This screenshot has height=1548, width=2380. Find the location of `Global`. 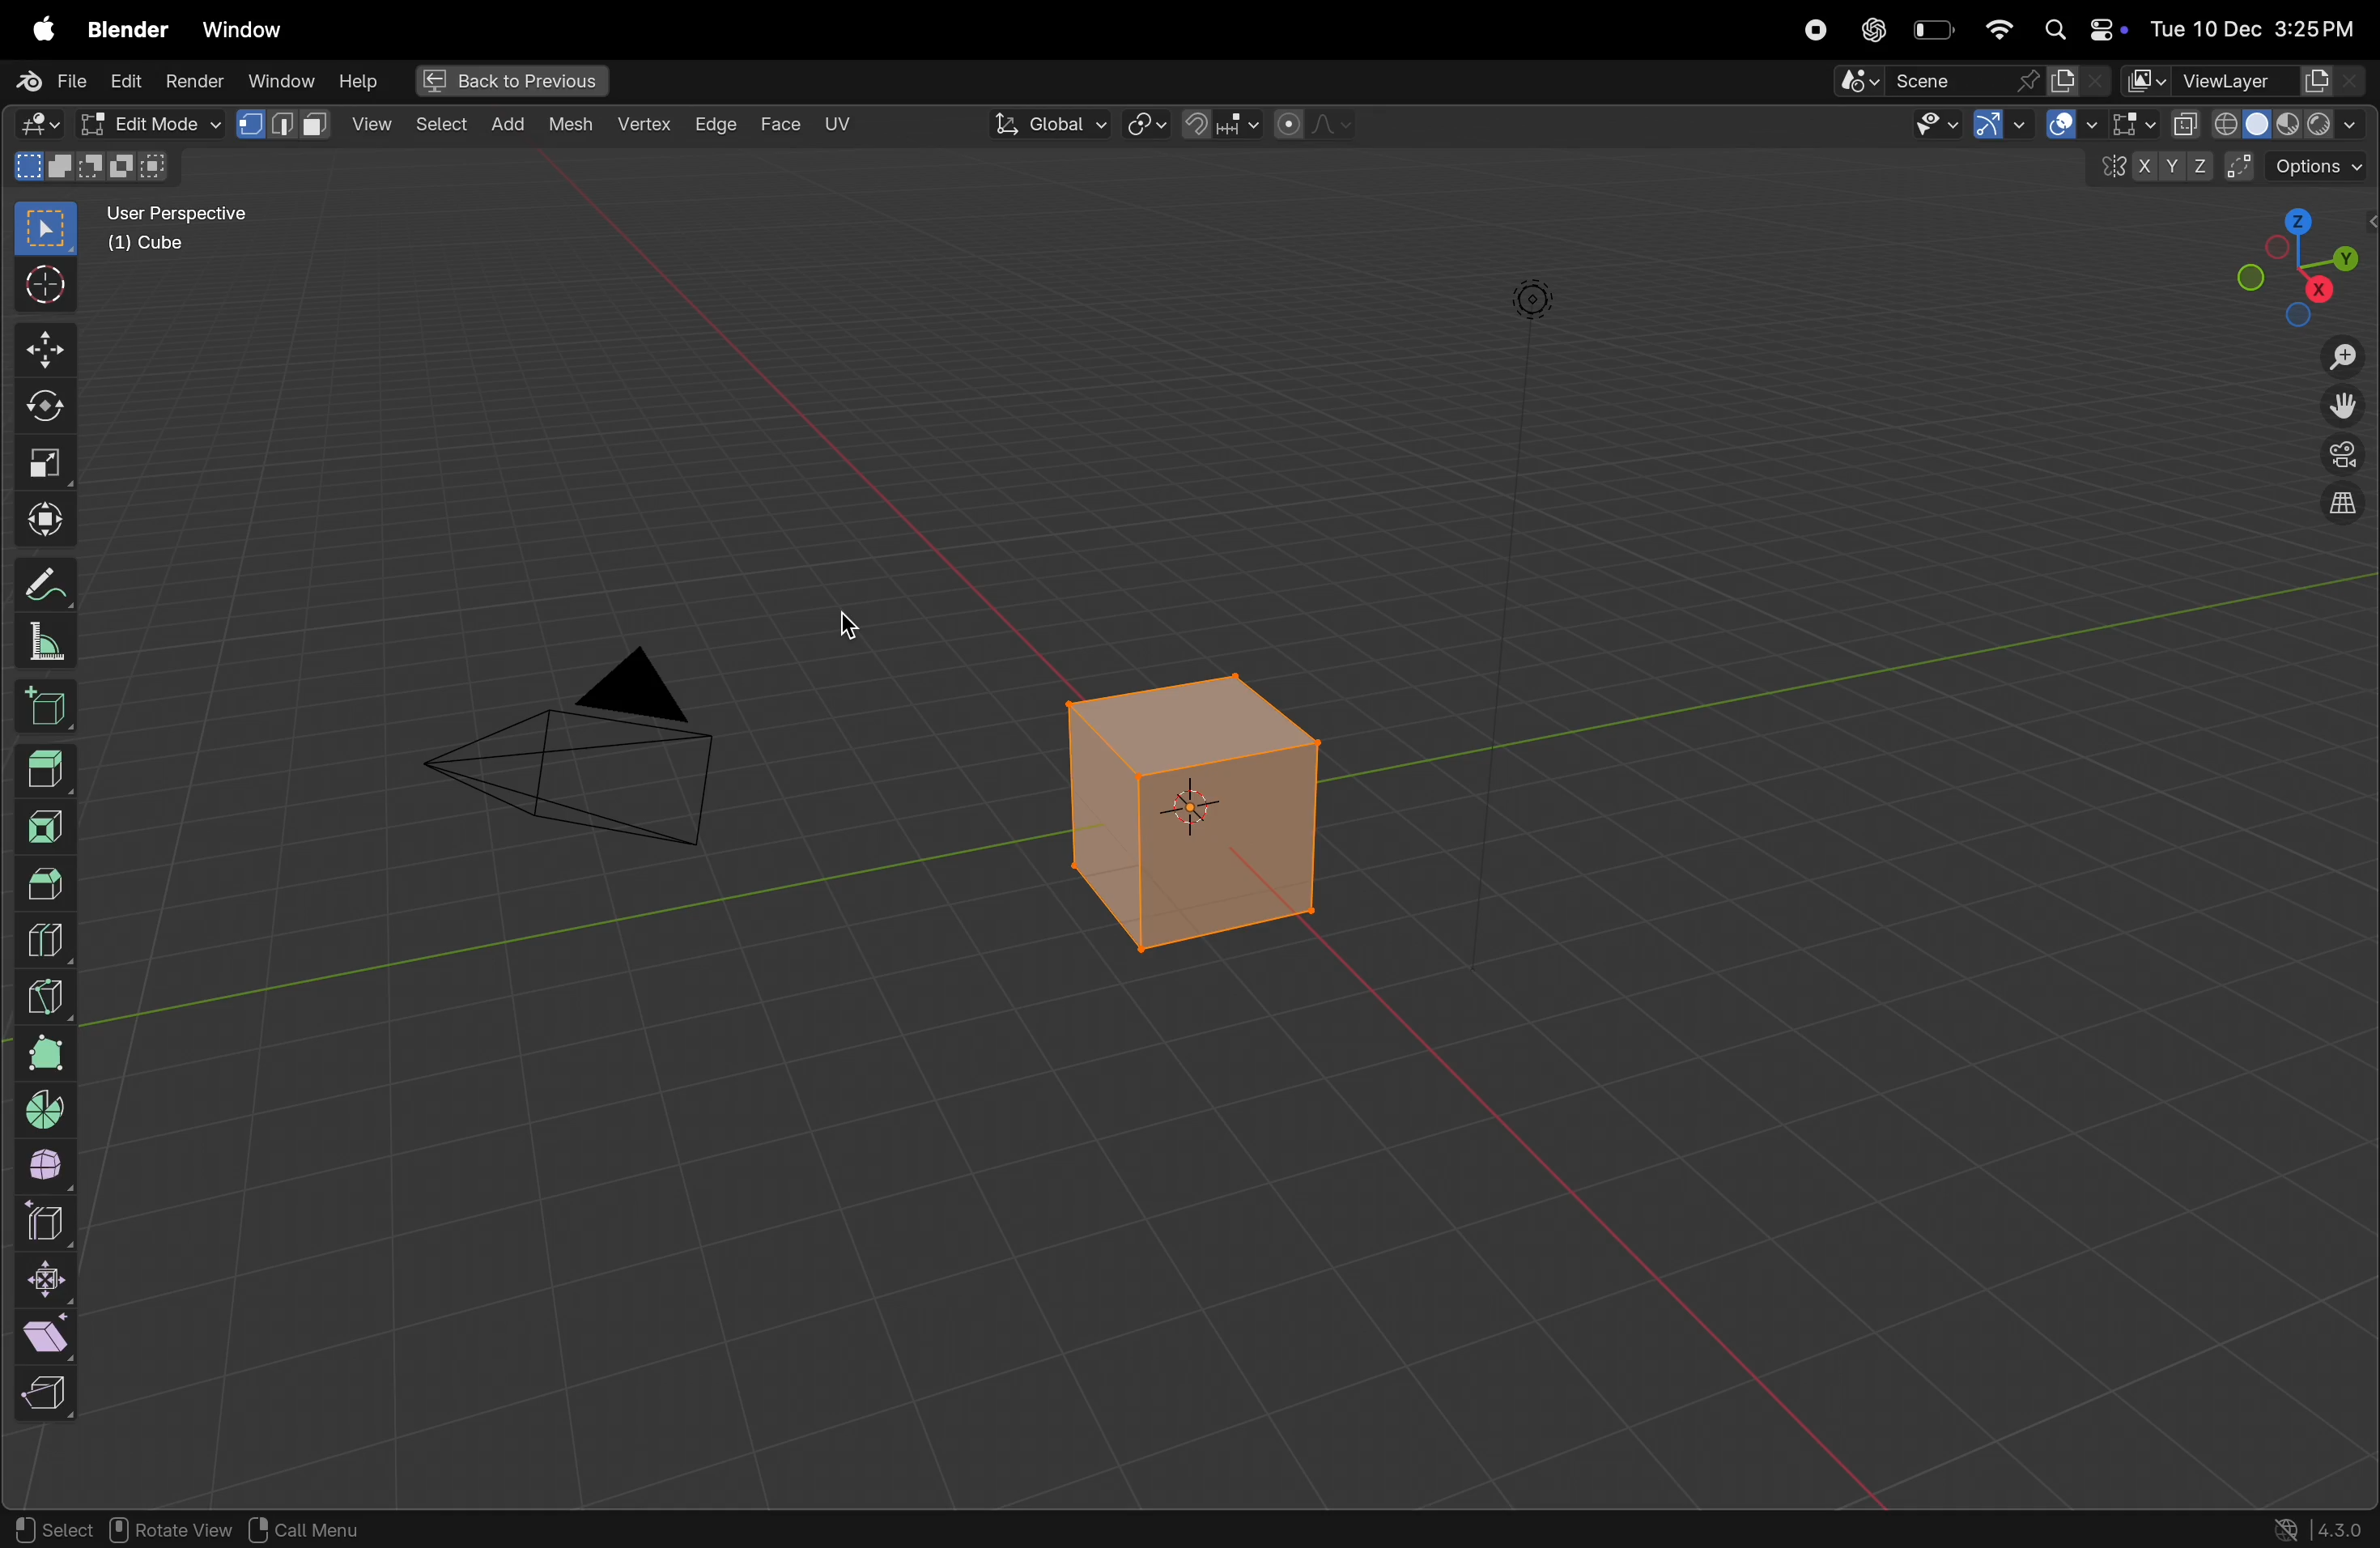

Global is located at coordinates (1051, 124).